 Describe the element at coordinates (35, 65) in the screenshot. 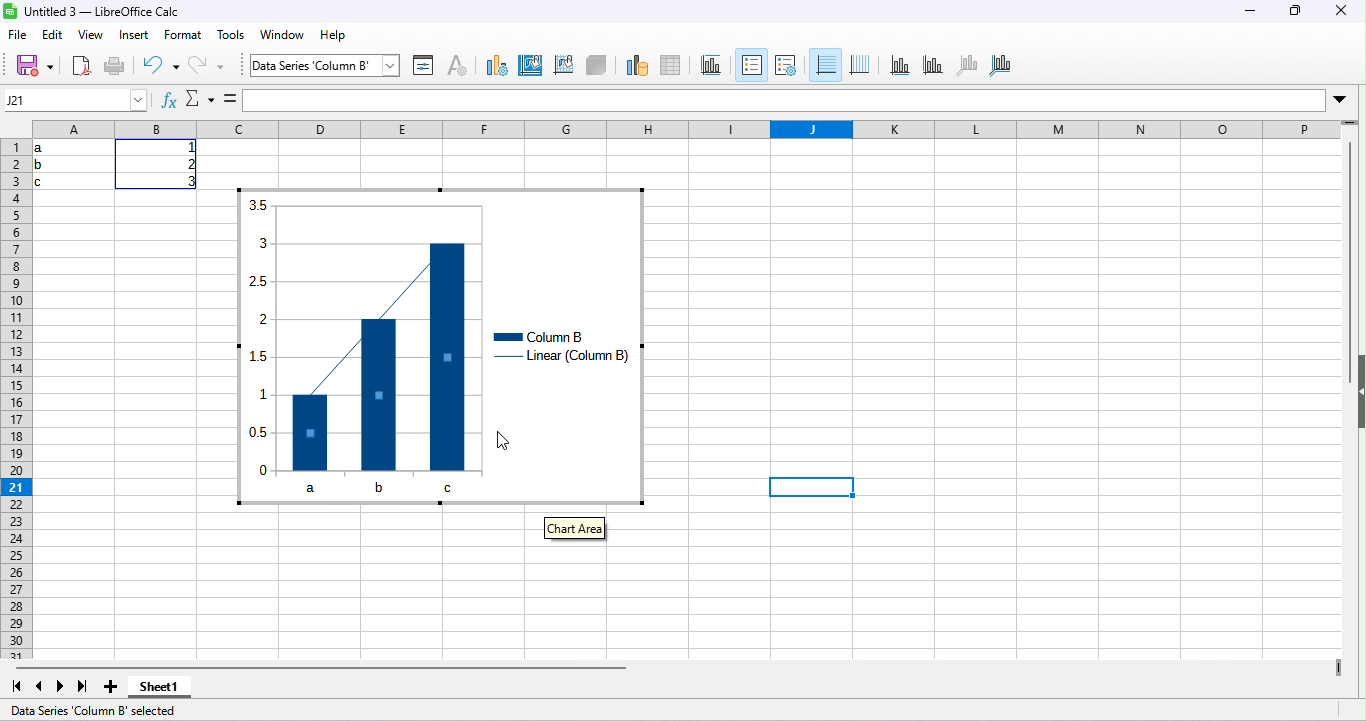

I see `save` at that location.